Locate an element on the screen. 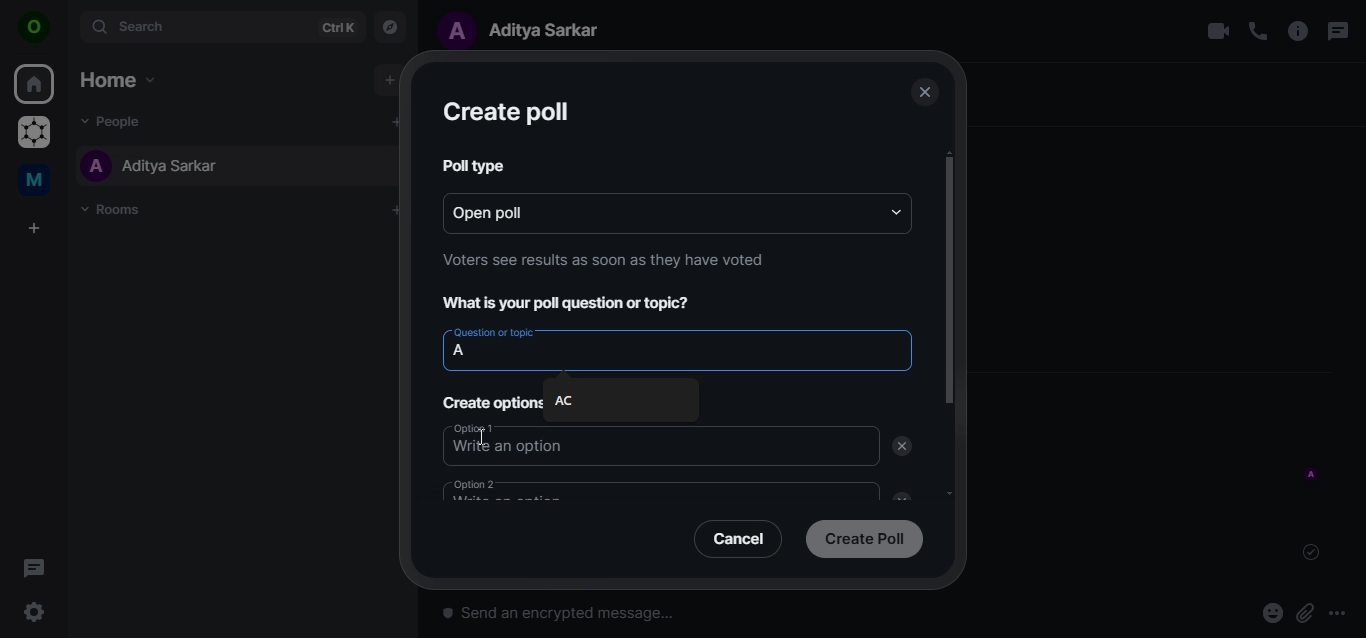  aditya sarkar is located at coordinates (528, 29).